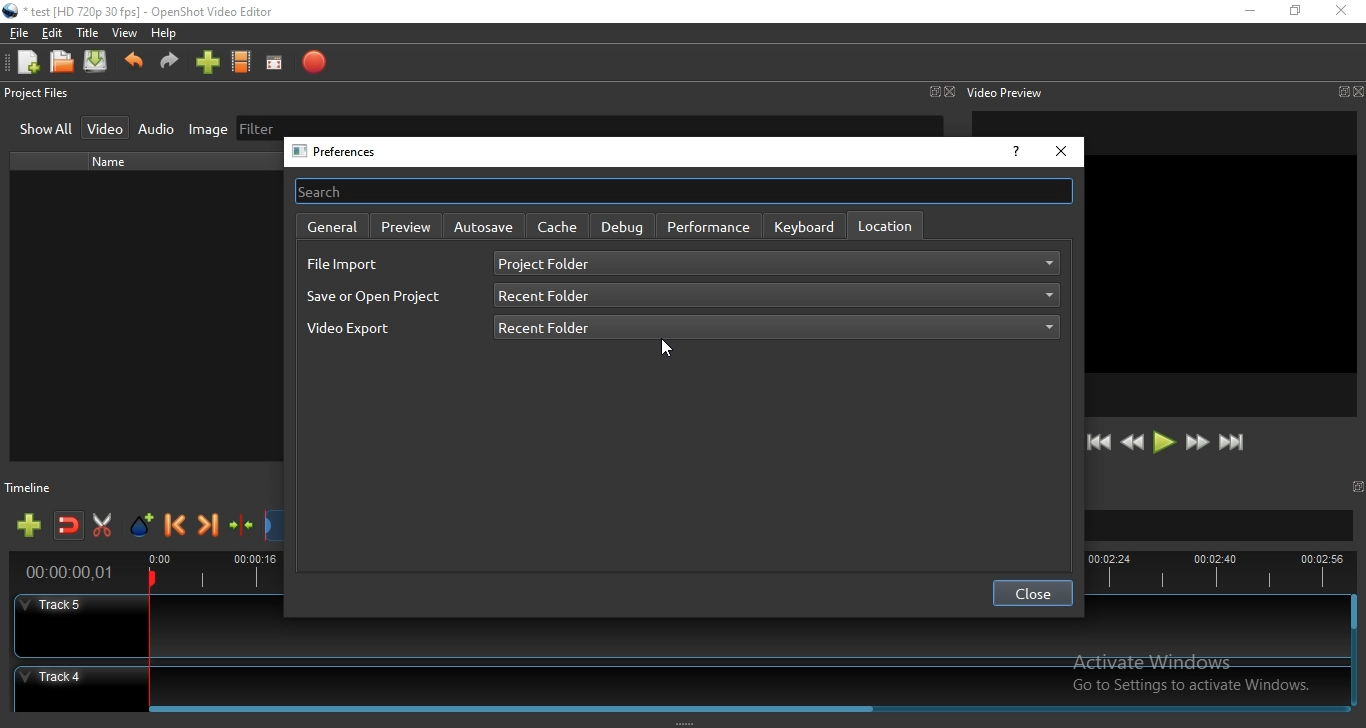  I want to click on Close, so click(950, 92).